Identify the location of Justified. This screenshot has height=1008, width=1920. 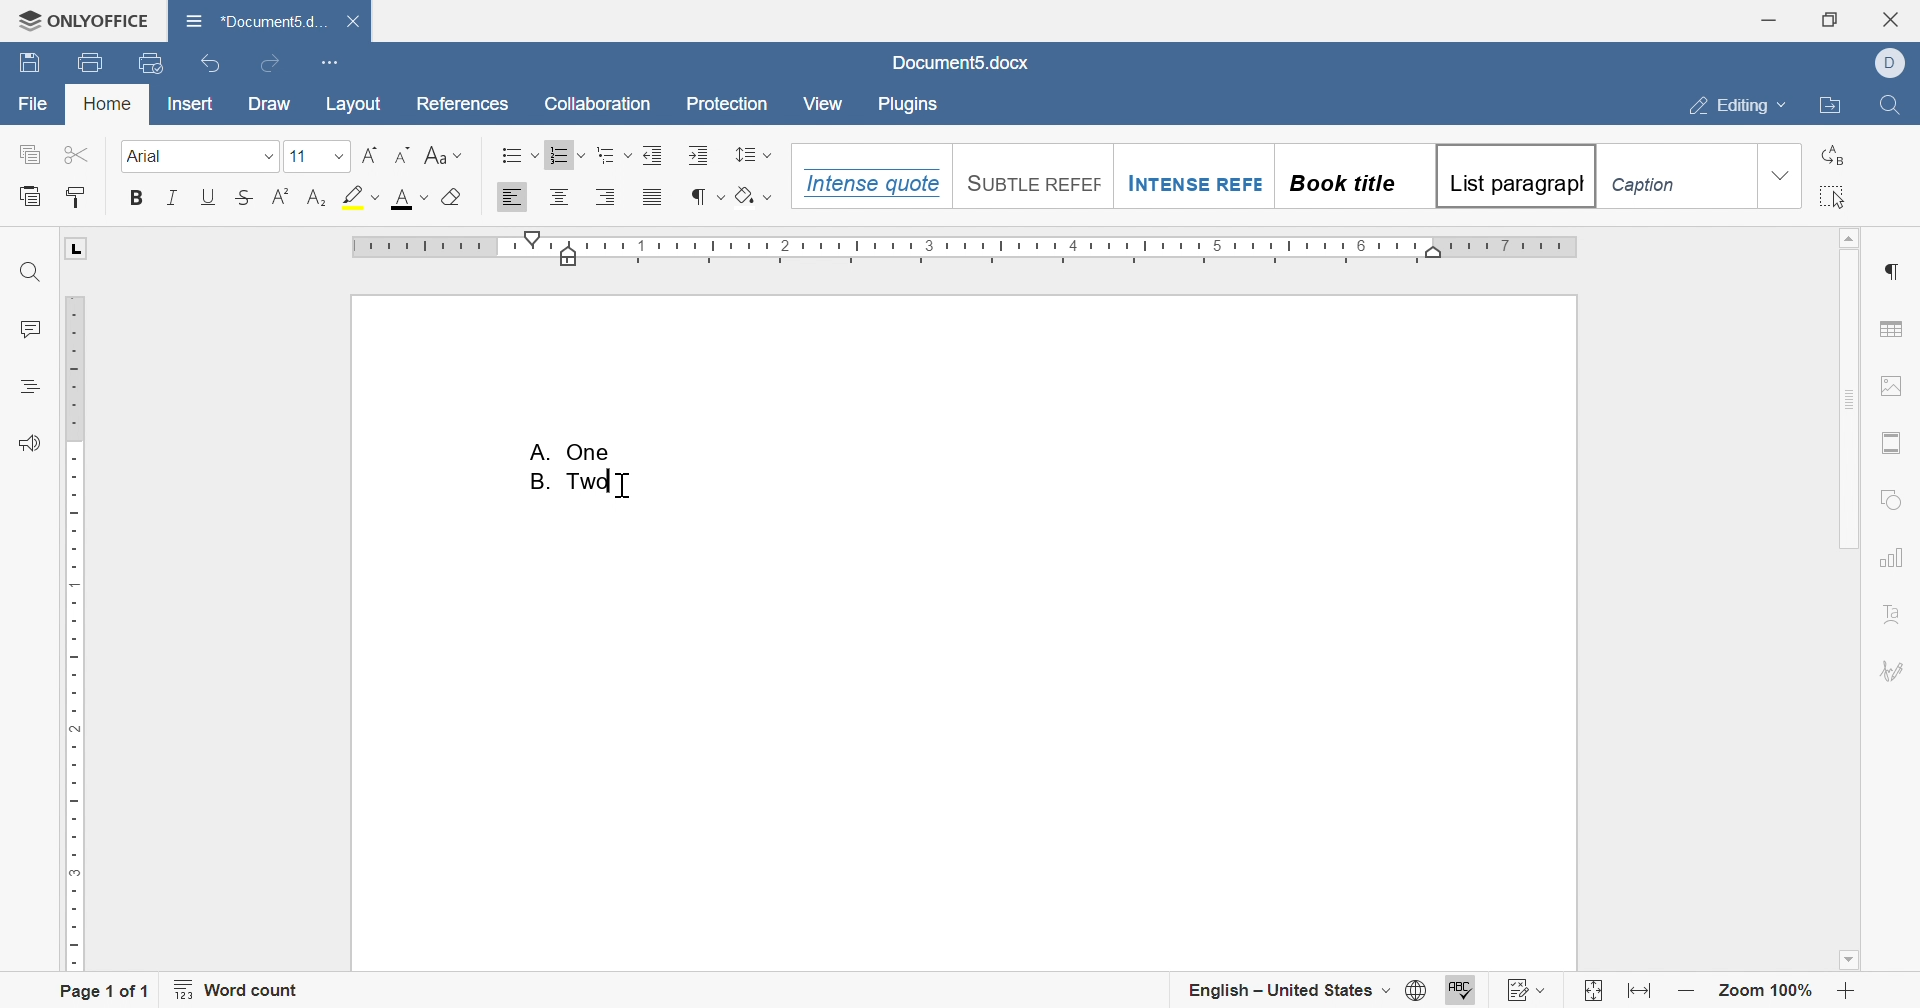
(654, 197).